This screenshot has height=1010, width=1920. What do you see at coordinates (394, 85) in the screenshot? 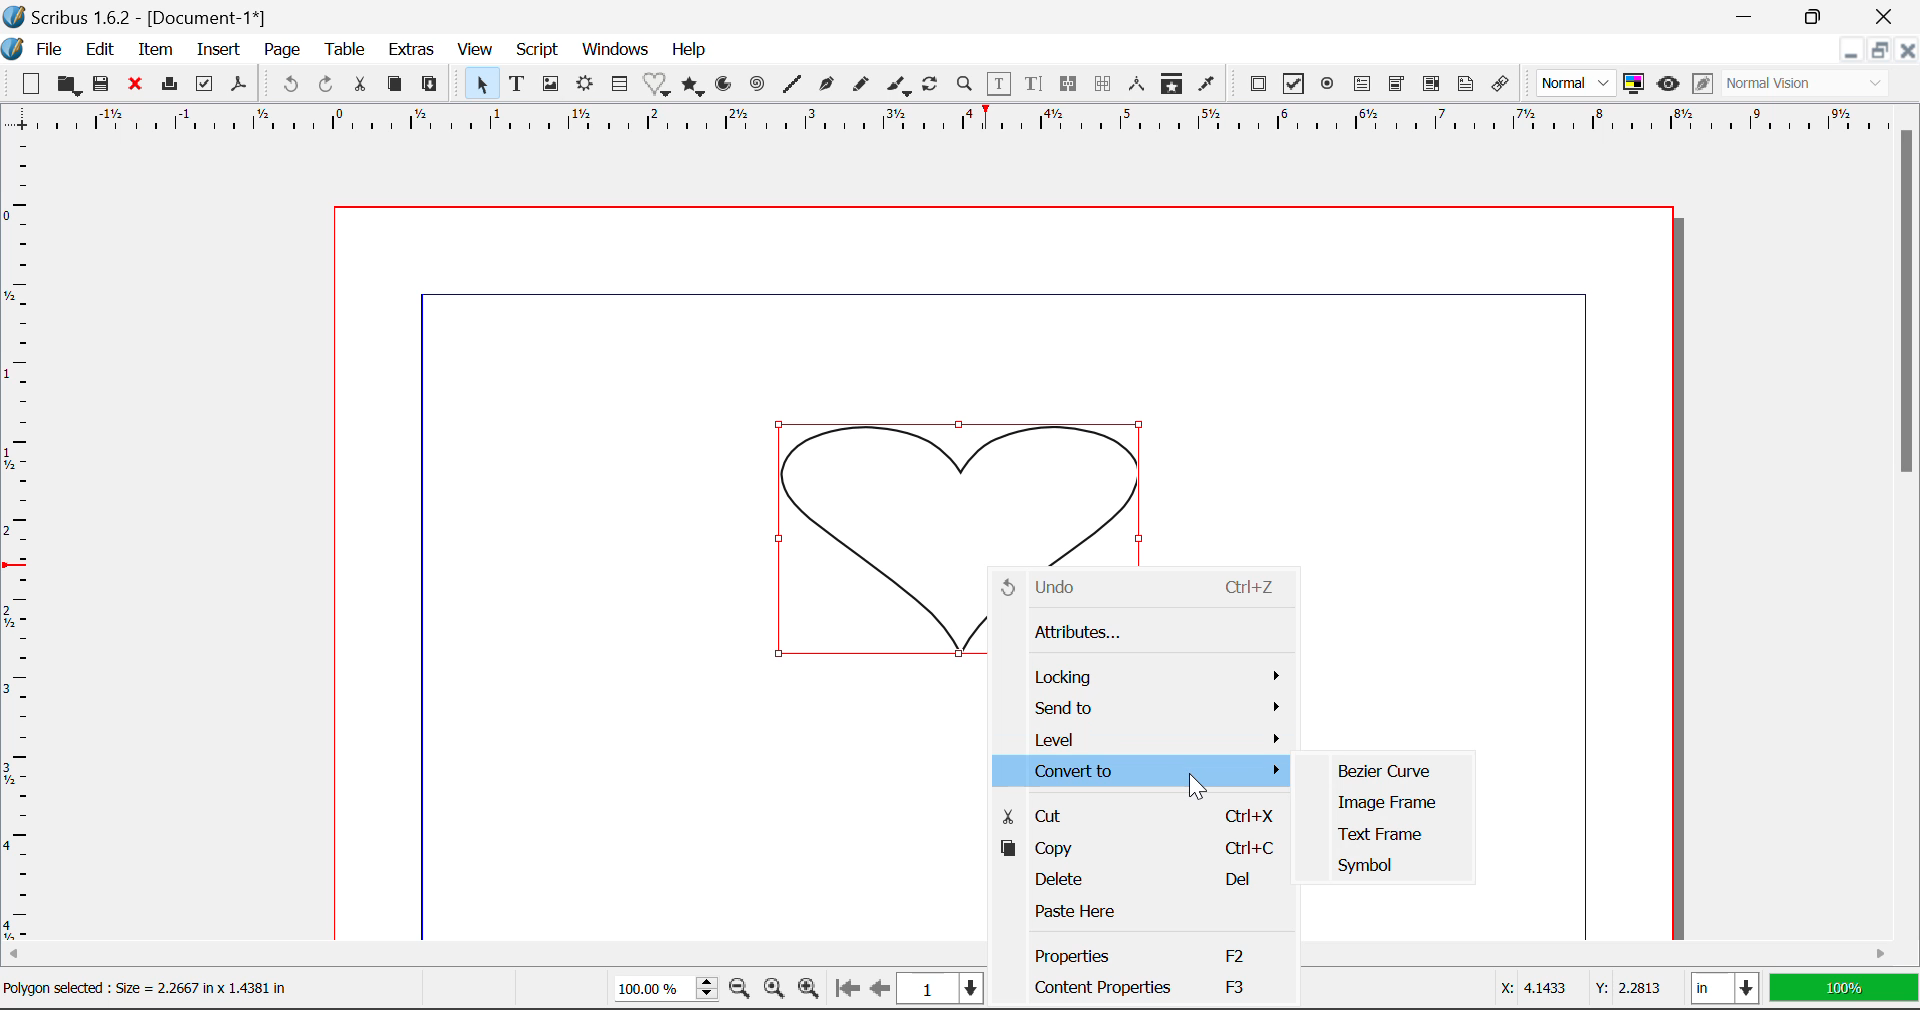
I see `Copy` at bounding box center [394, 85].